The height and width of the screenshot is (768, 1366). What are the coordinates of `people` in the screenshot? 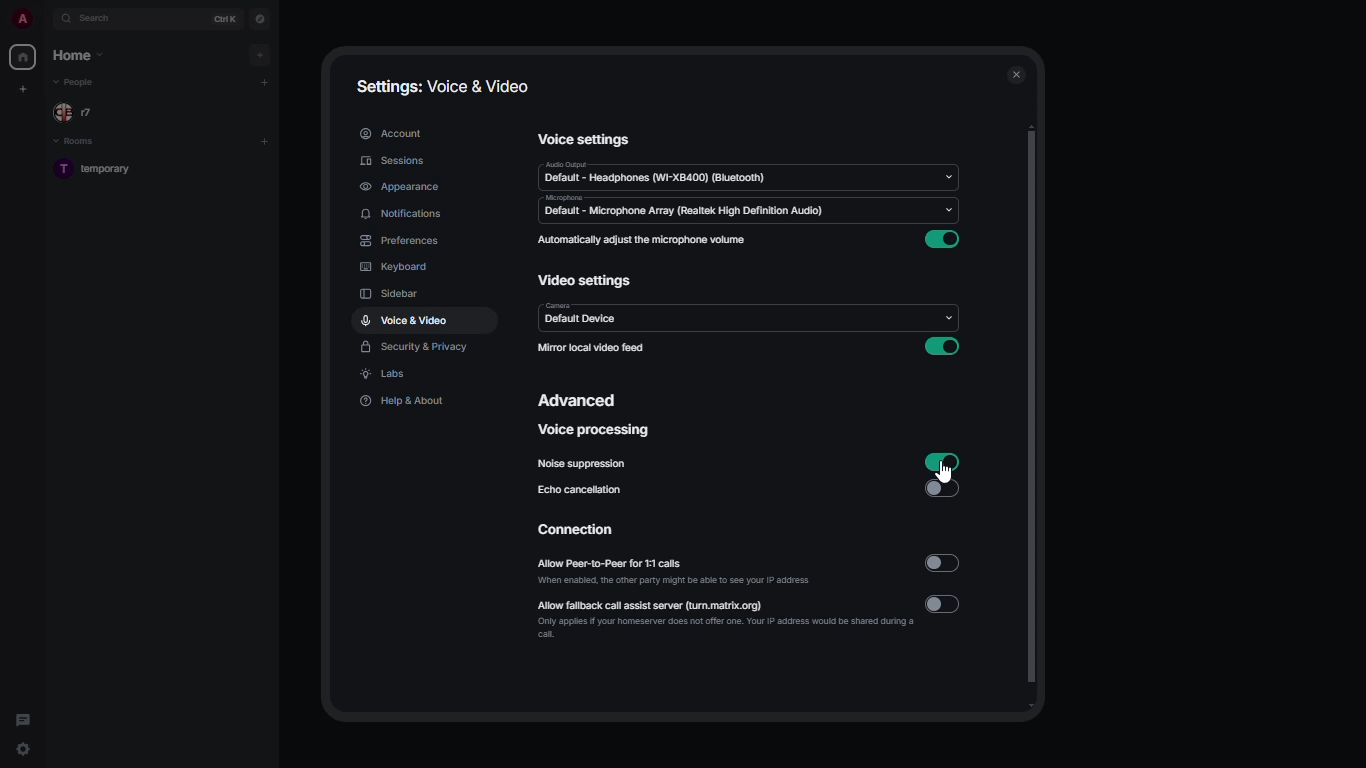 It's located at (77, 84).